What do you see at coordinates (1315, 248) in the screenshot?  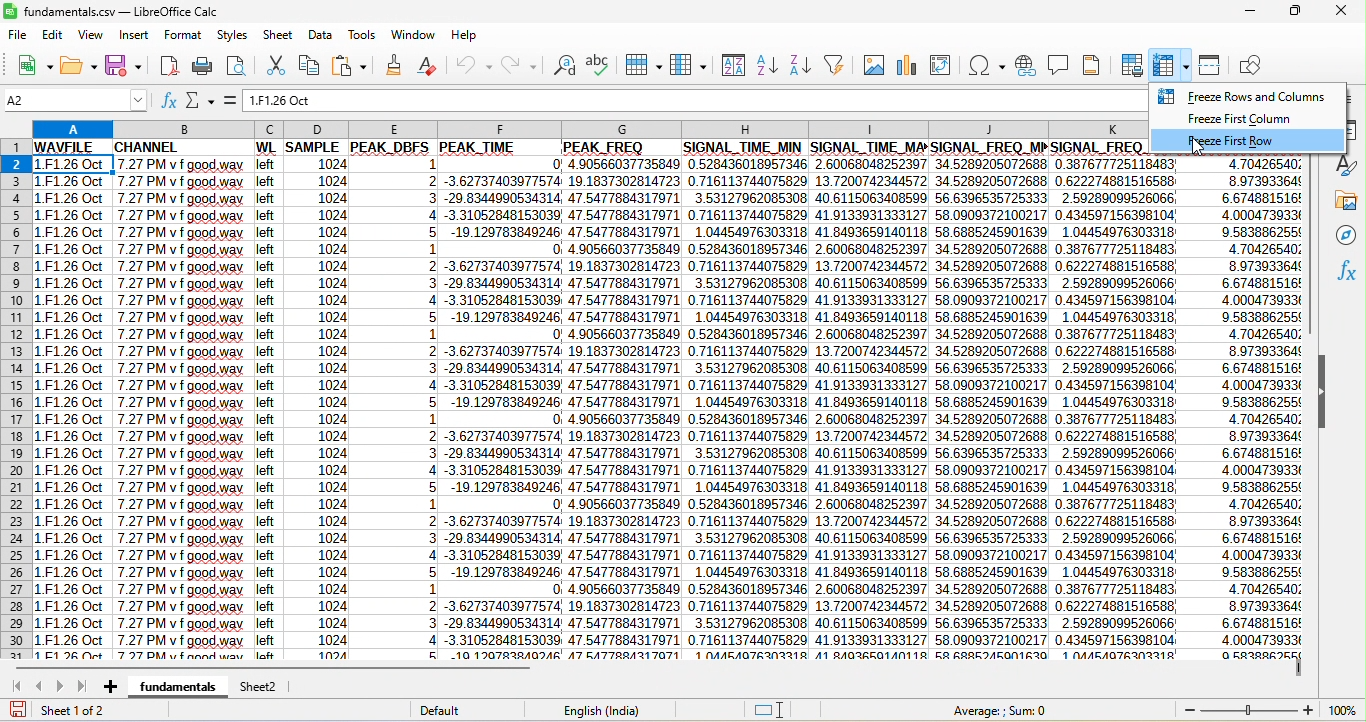 I see `vertical scroll bar` at bounding box center [1315, 248].